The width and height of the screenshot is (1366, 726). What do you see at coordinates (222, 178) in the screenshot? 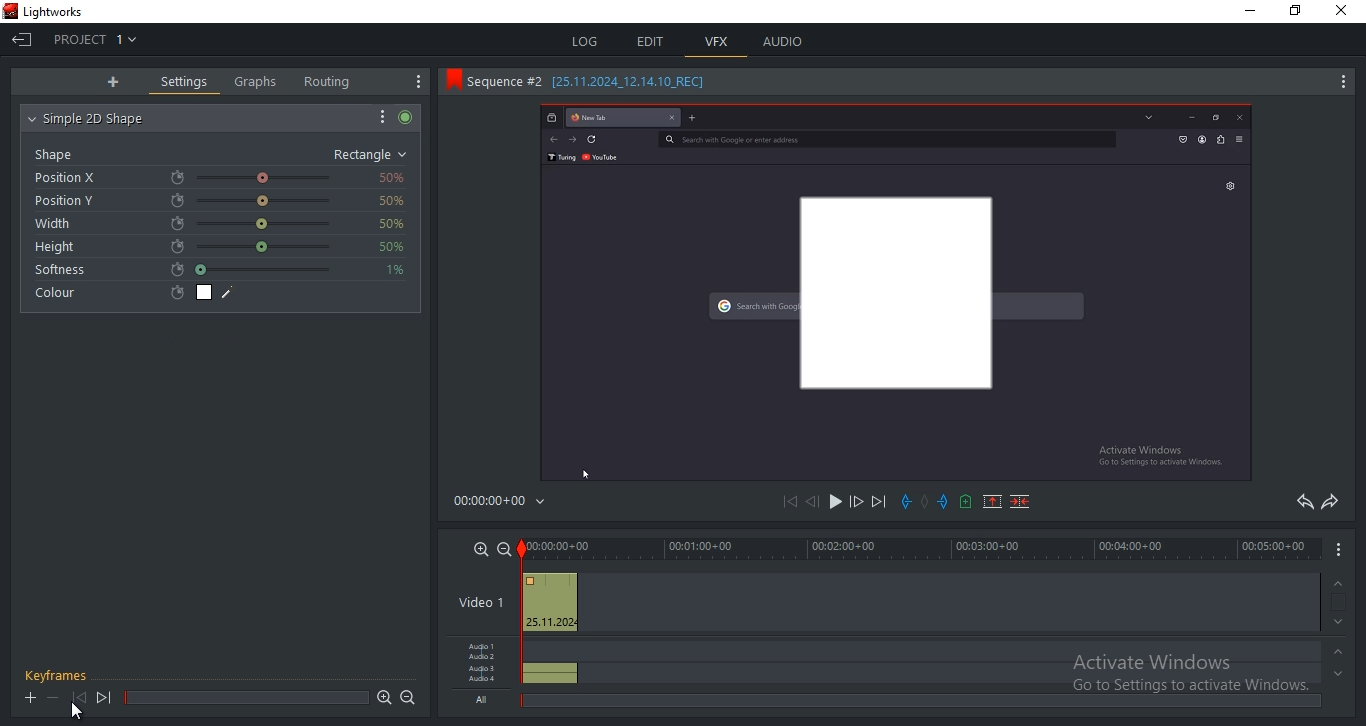
I see `position X` at bounding box center [222, 178].